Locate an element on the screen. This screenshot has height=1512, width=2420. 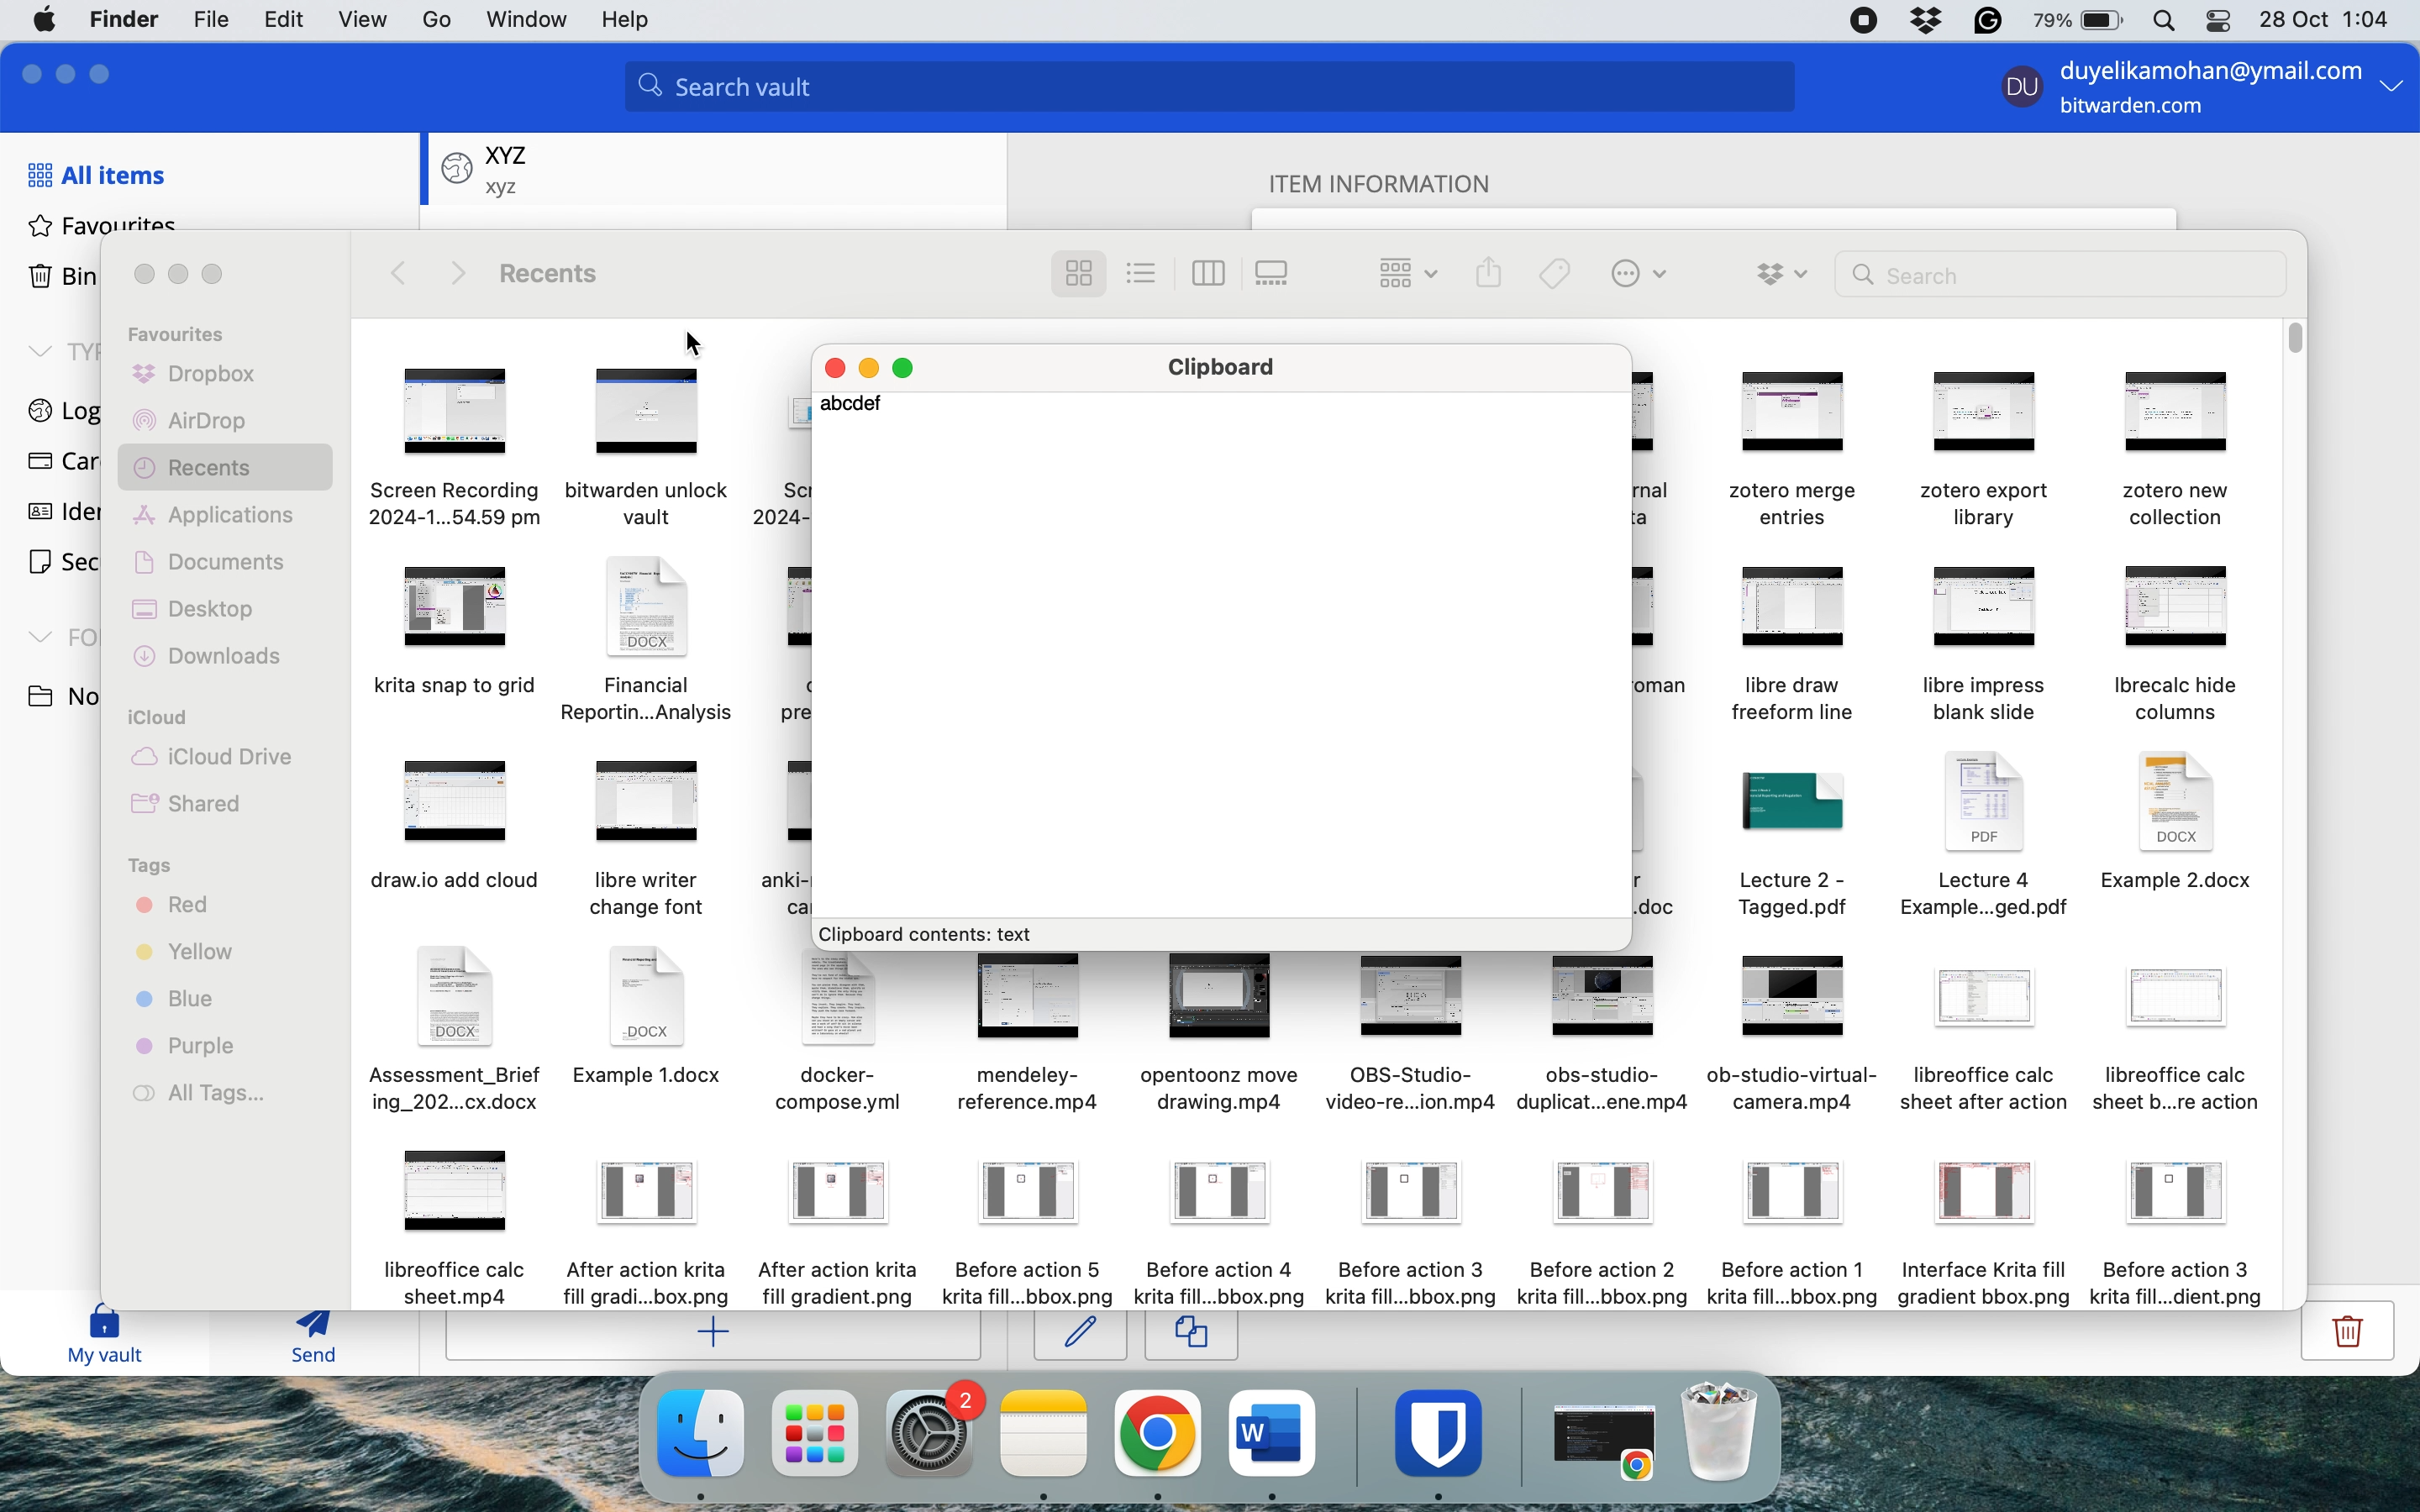
date and time is located at coordinates (2329, 18).